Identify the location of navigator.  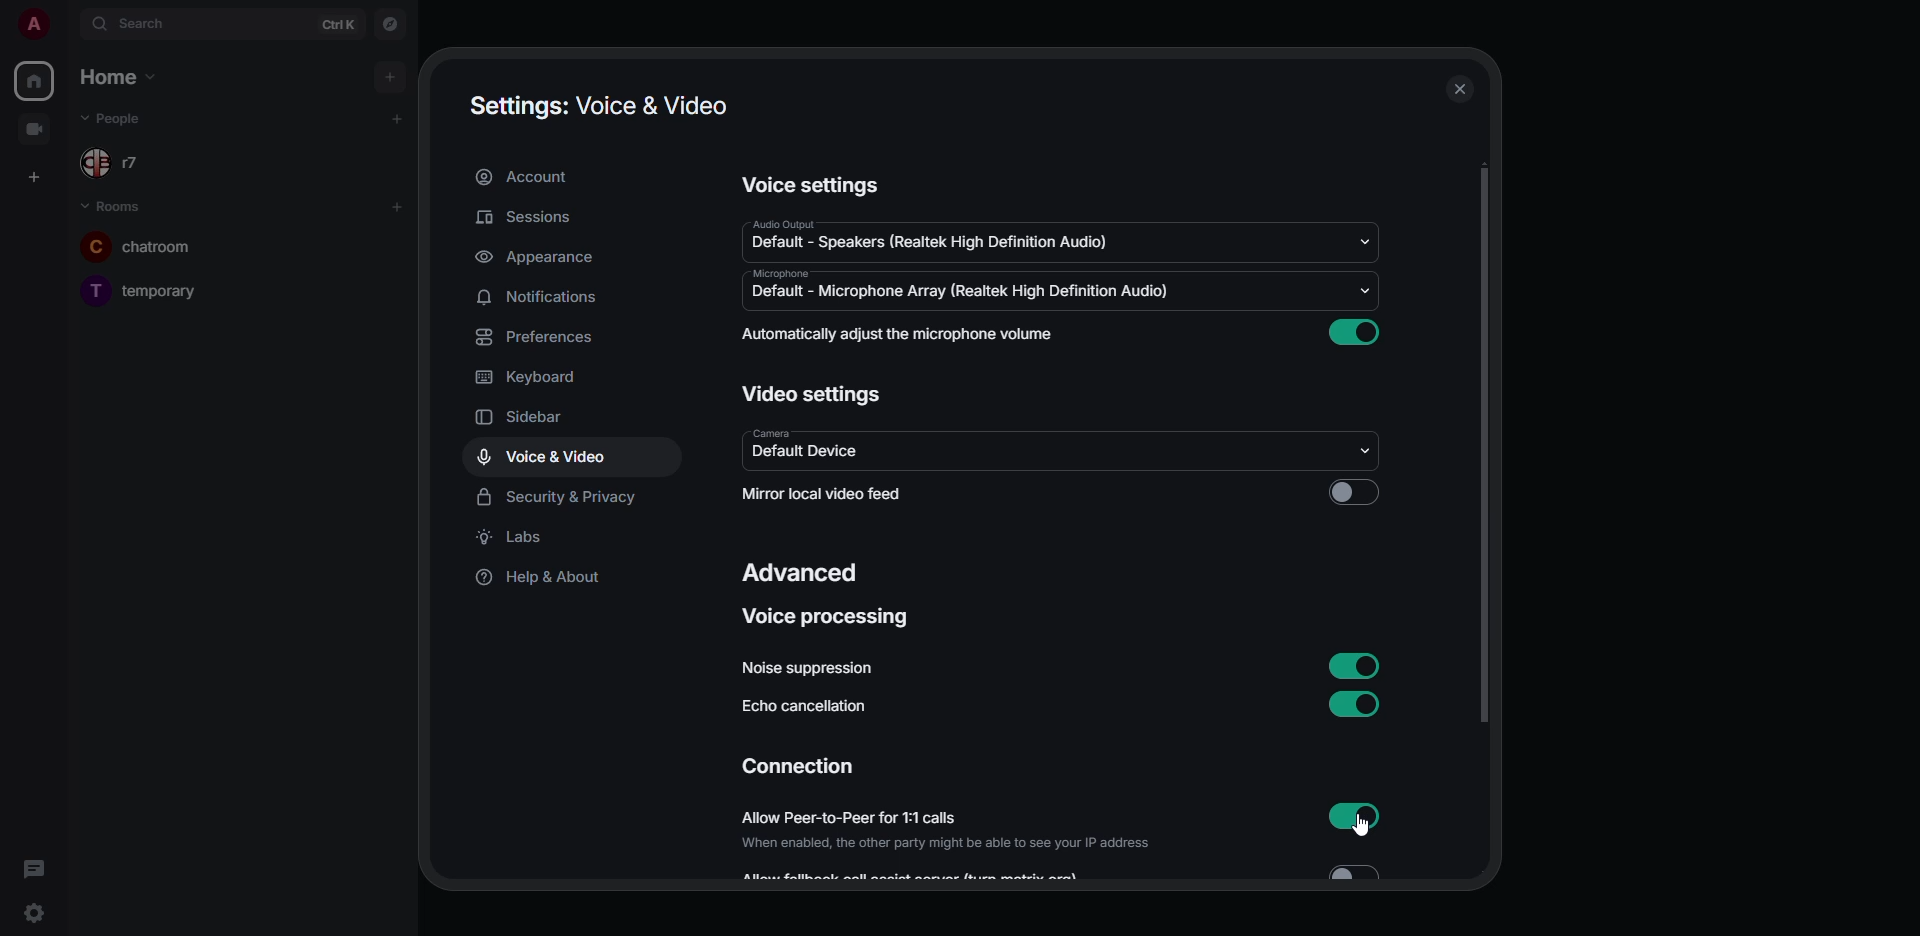
(386, 23).